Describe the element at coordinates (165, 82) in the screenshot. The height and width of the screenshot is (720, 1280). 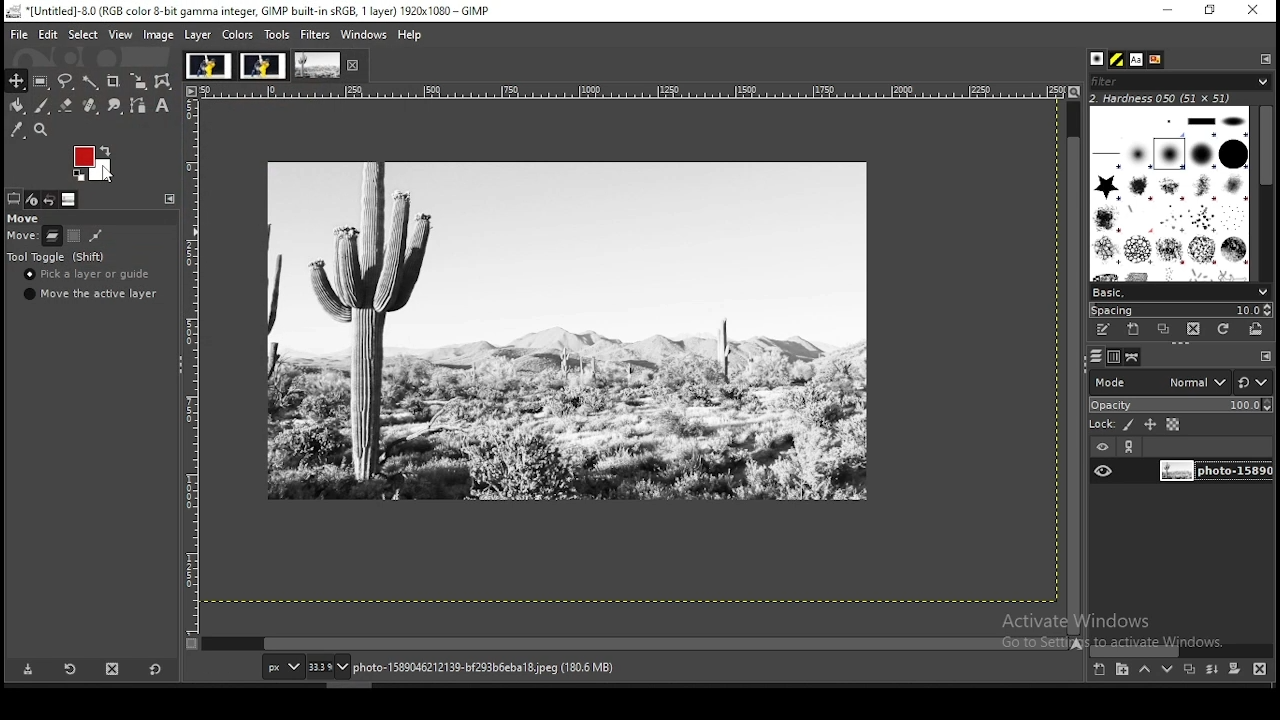
I see `cage transform` at that location.